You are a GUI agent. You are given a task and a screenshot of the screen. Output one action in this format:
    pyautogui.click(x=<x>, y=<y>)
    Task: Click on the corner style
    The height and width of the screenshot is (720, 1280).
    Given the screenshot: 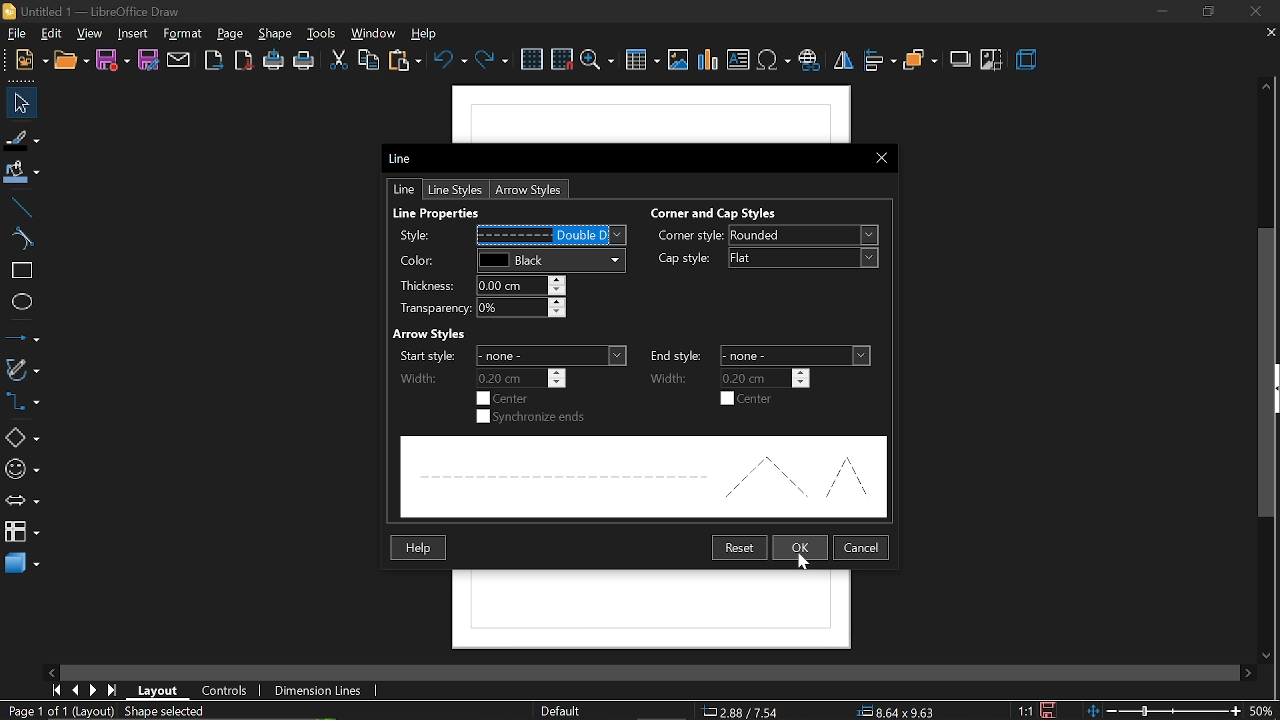 What is the action you would take?
    pyautogui.click(x=763, y=236)
    